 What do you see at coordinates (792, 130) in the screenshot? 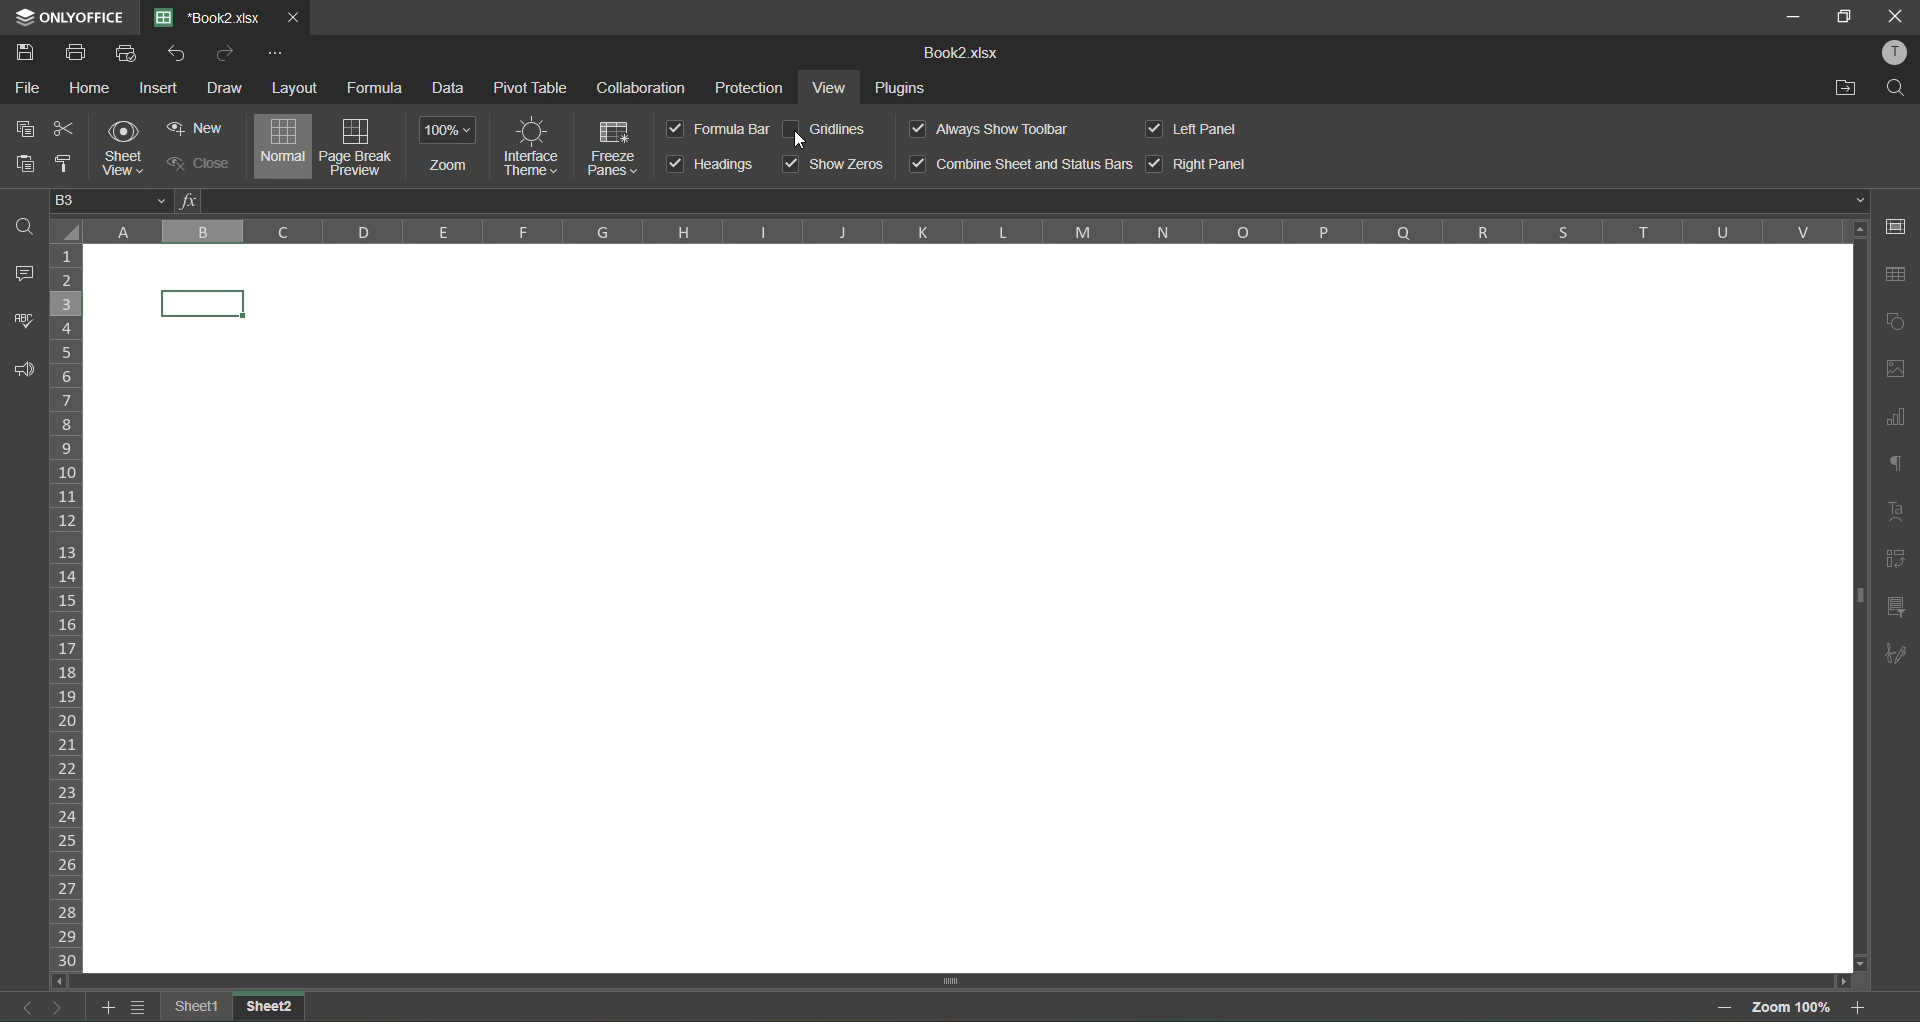
I see `gridline checkbox disabled` at bounding box center [792, 130].